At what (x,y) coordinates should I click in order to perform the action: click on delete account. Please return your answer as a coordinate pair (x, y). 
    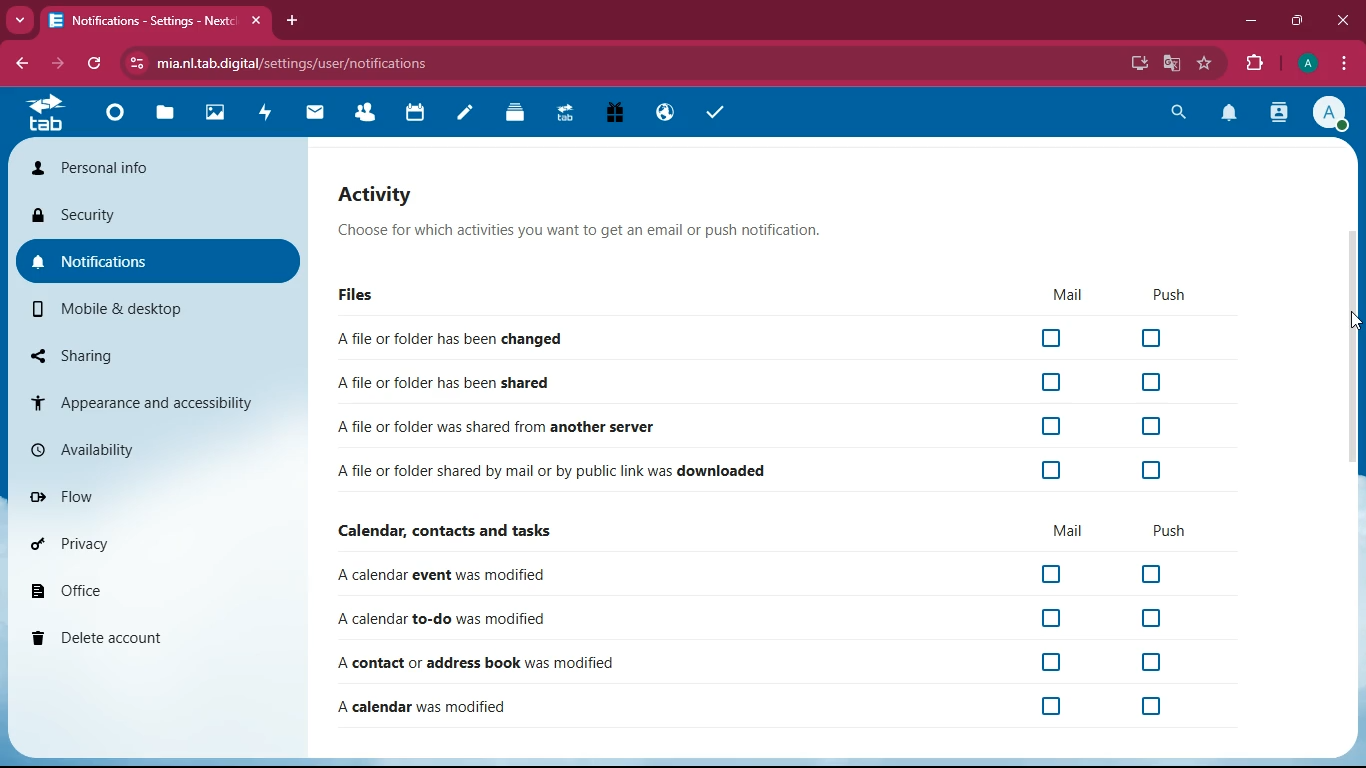
    Looking at the image, I should click on (151, 637).